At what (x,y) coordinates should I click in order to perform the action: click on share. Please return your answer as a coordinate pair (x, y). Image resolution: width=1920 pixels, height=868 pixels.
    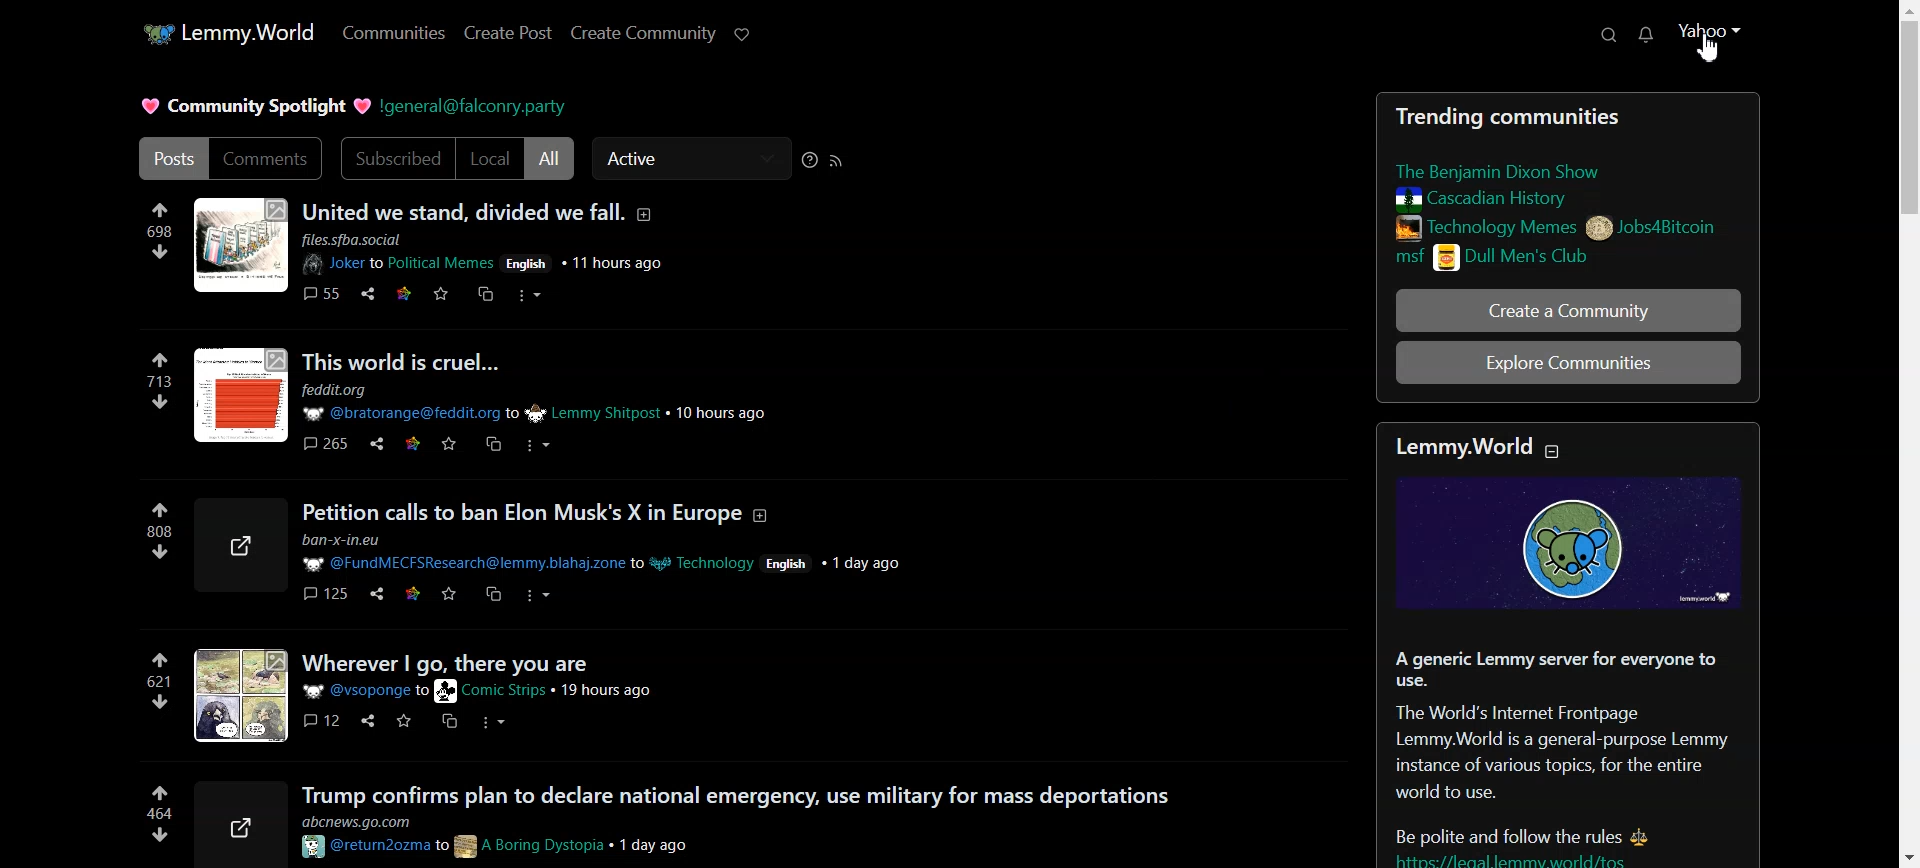
    Looking at the image, I should click on (370, 728).